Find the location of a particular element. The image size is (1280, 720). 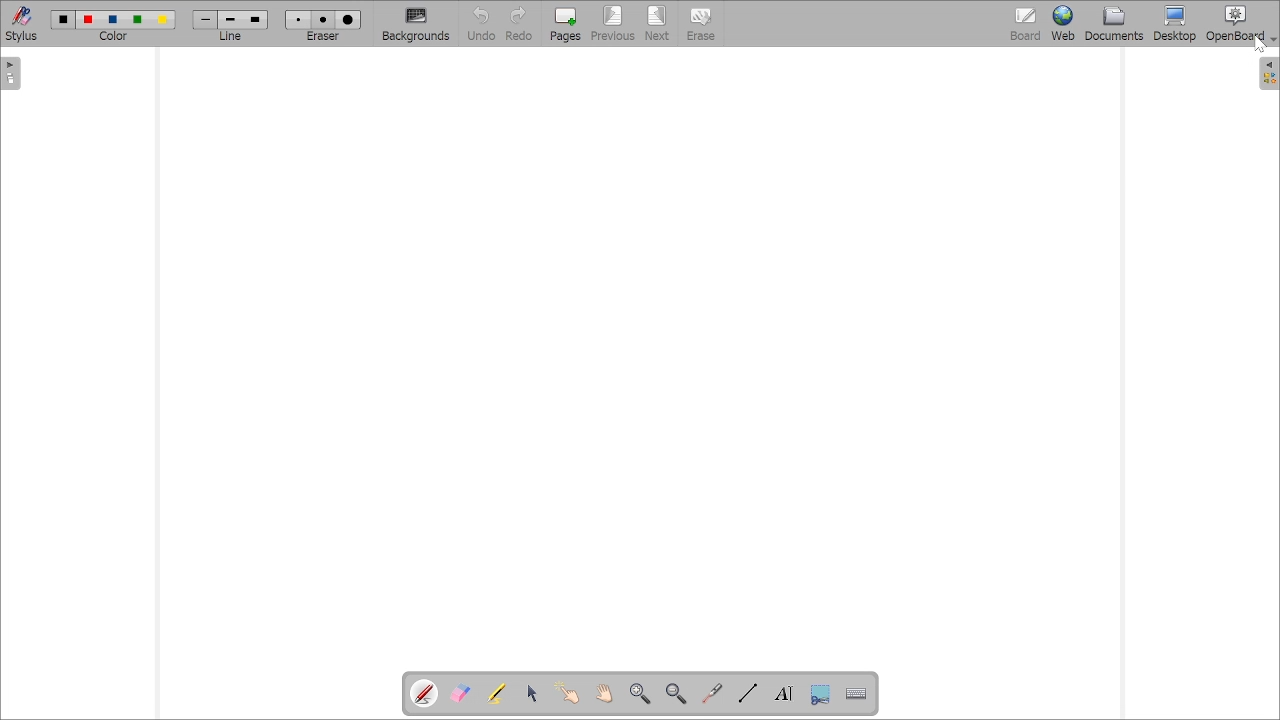

Color1 is located at coordinates (63, 19).